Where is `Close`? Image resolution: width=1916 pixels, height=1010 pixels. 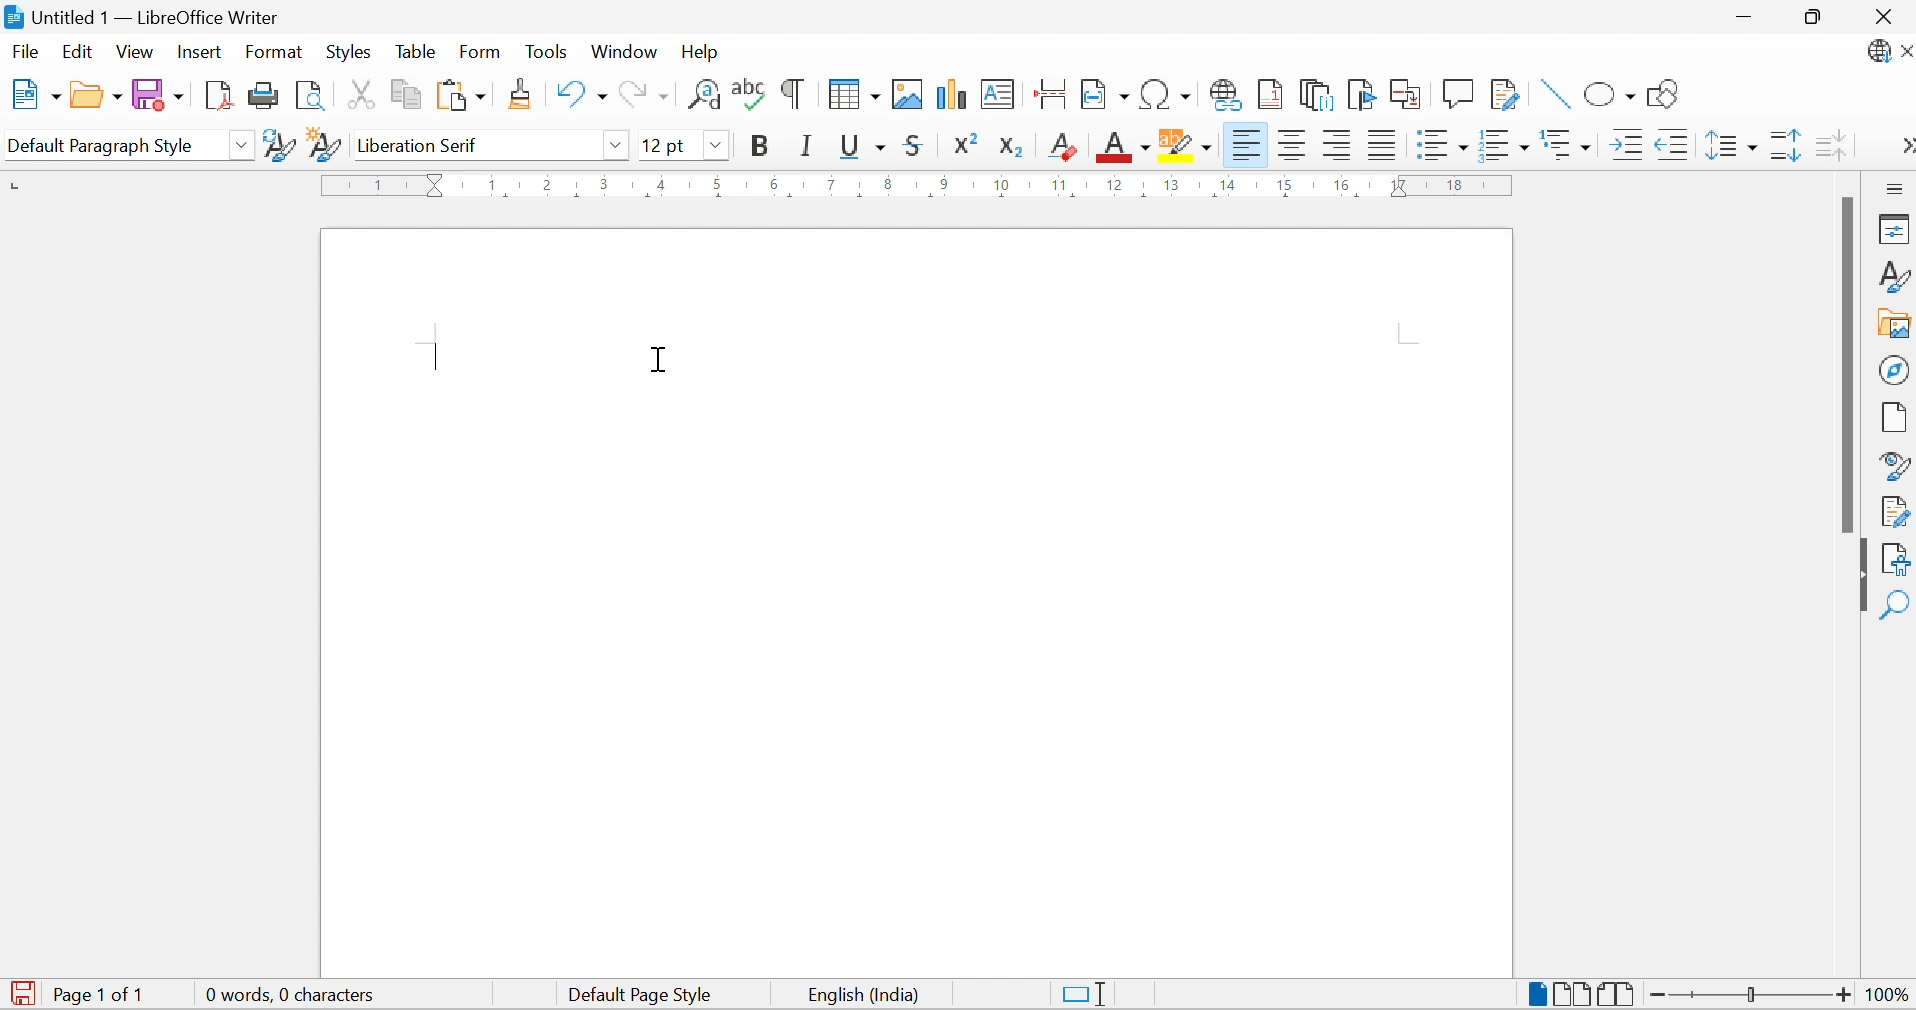 Close is located at coordinates (1889, 17).